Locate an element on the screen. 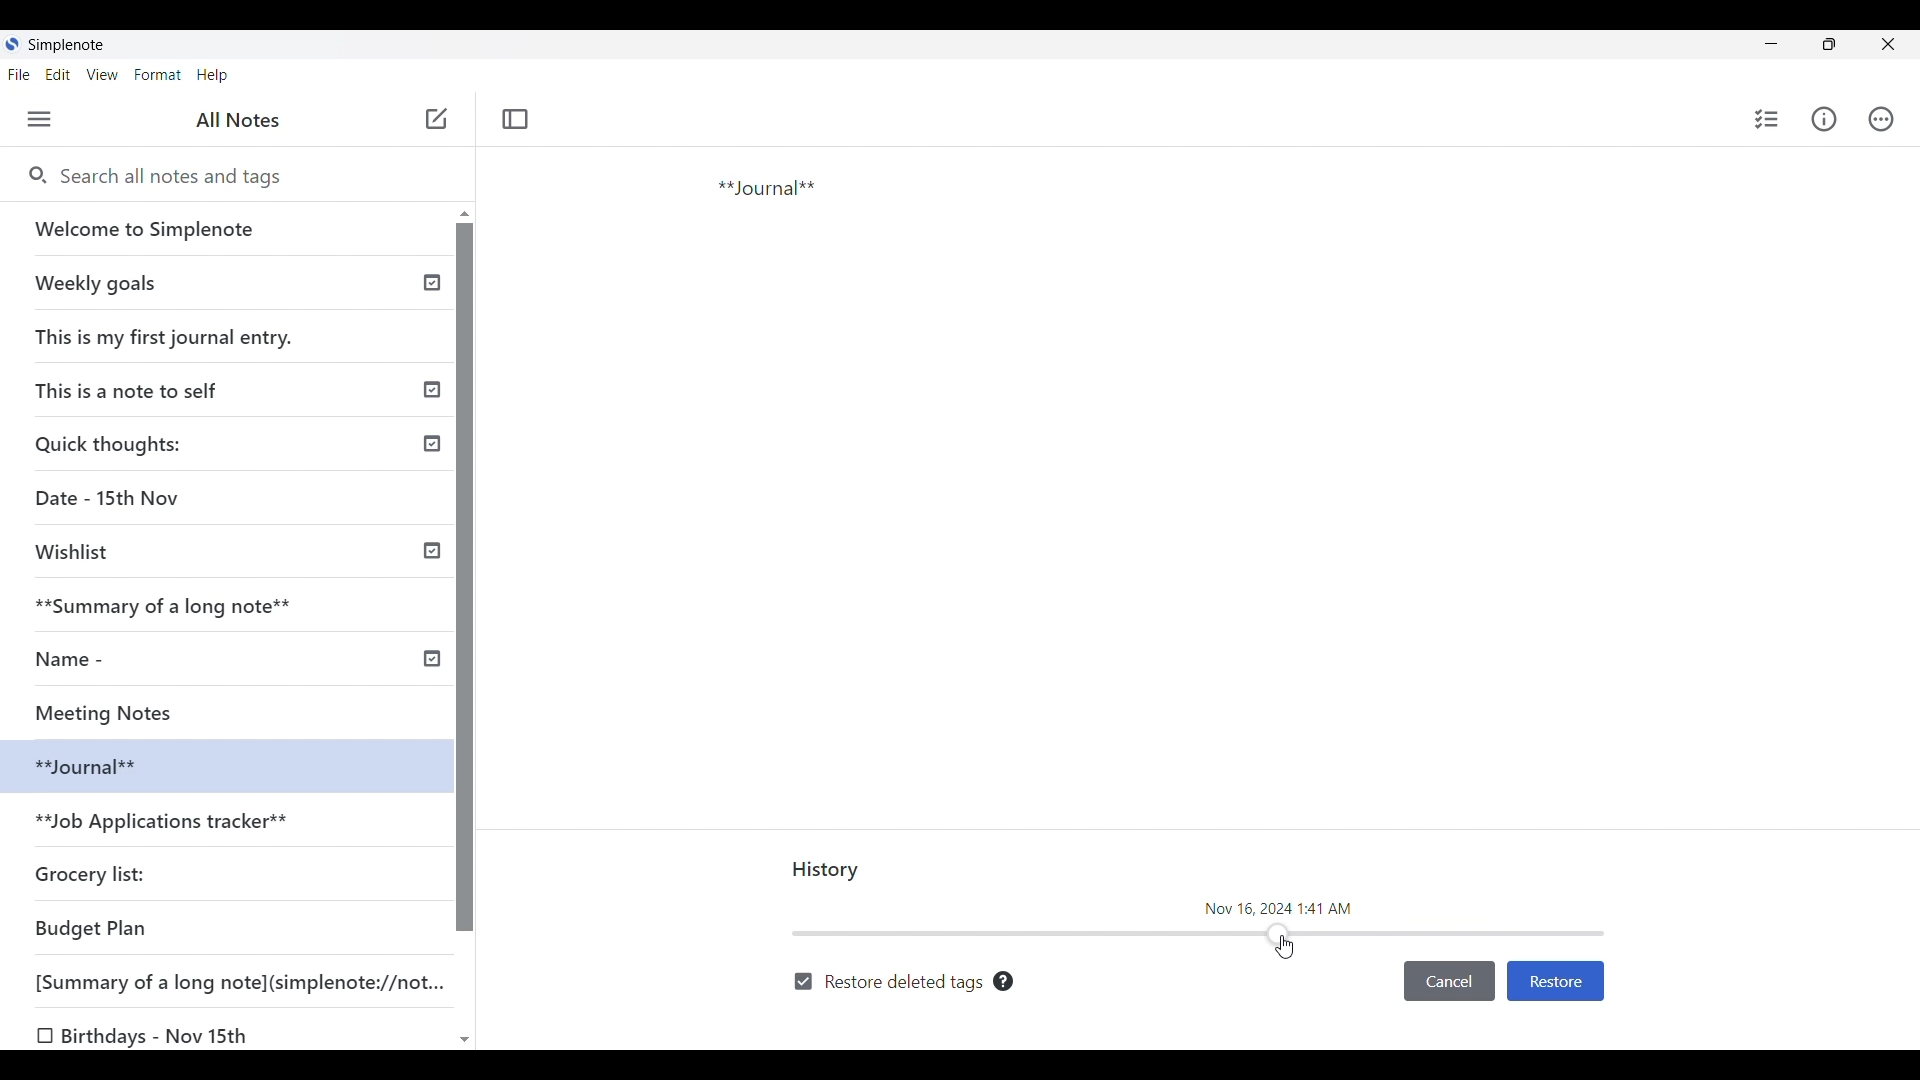 The width and height of the screenshot is (1920, 1080). Time and date of current change is located at coordinates (1279, 907).